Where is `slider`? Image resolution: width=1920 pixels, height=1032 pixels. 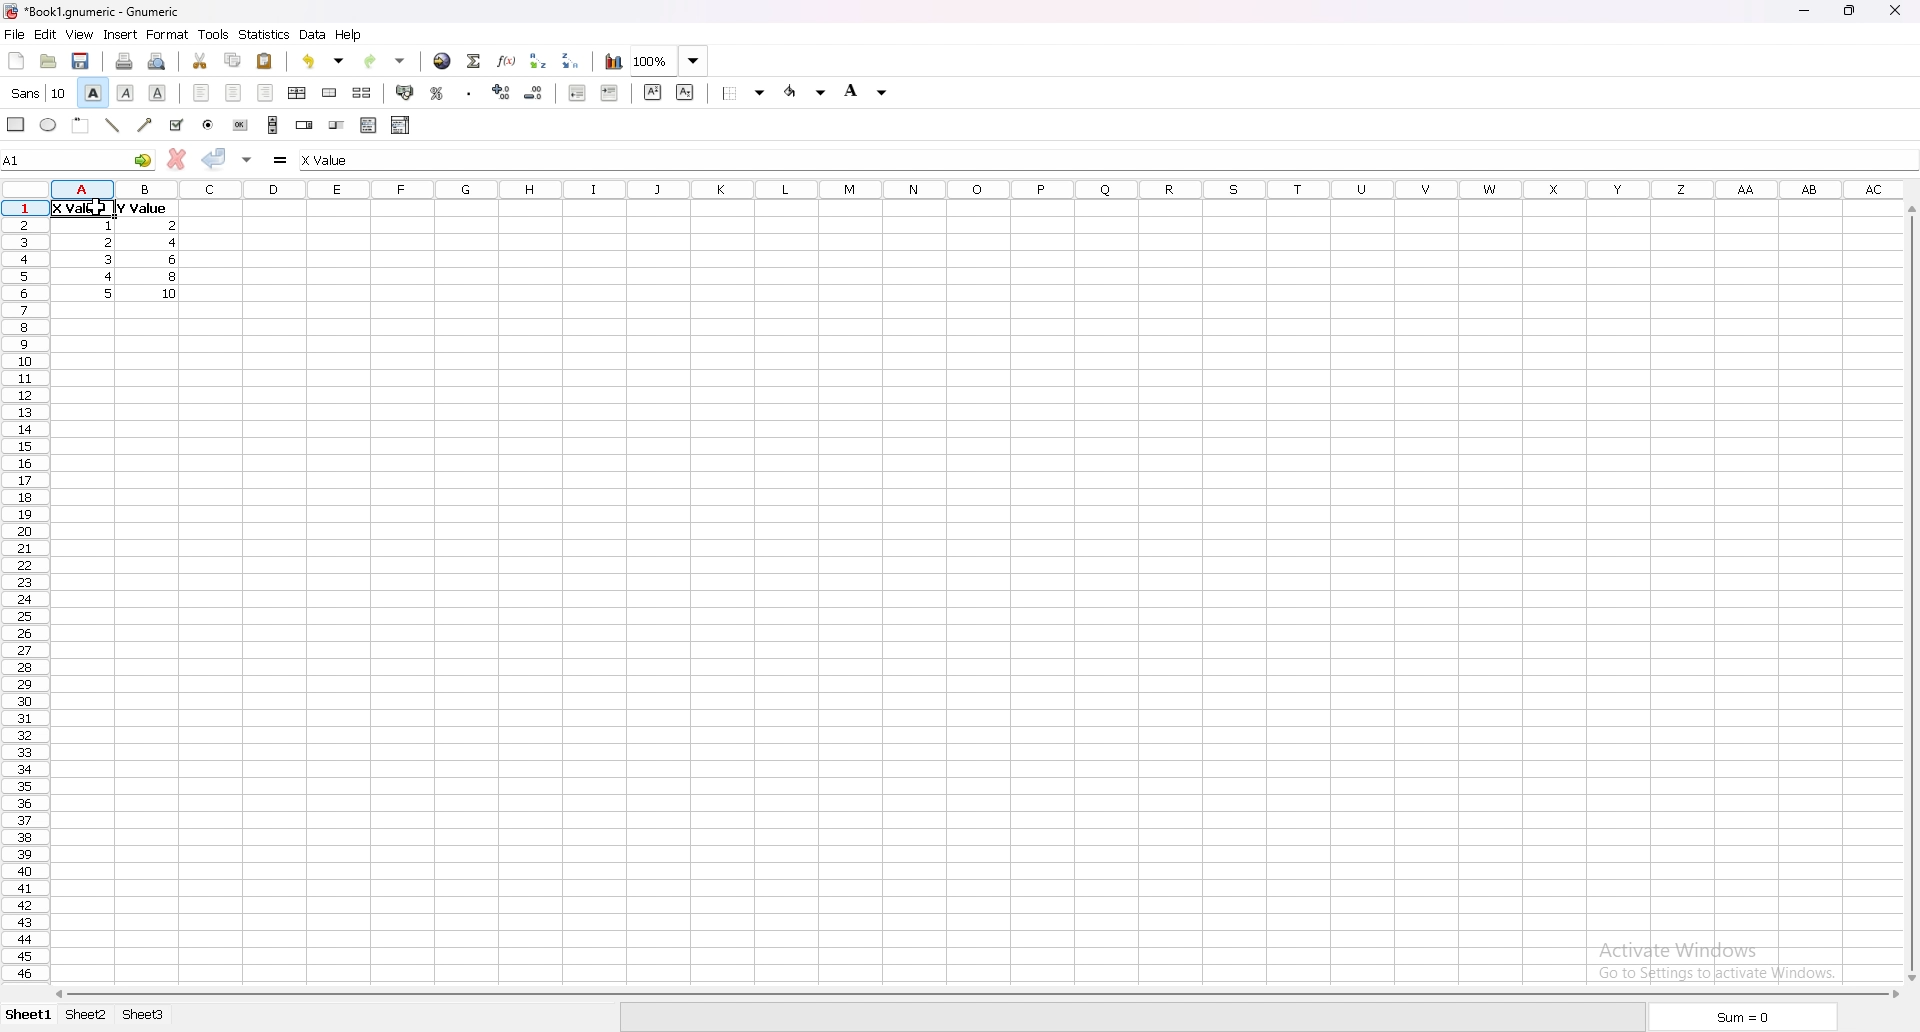
slider is located at coordinates (338, 124).